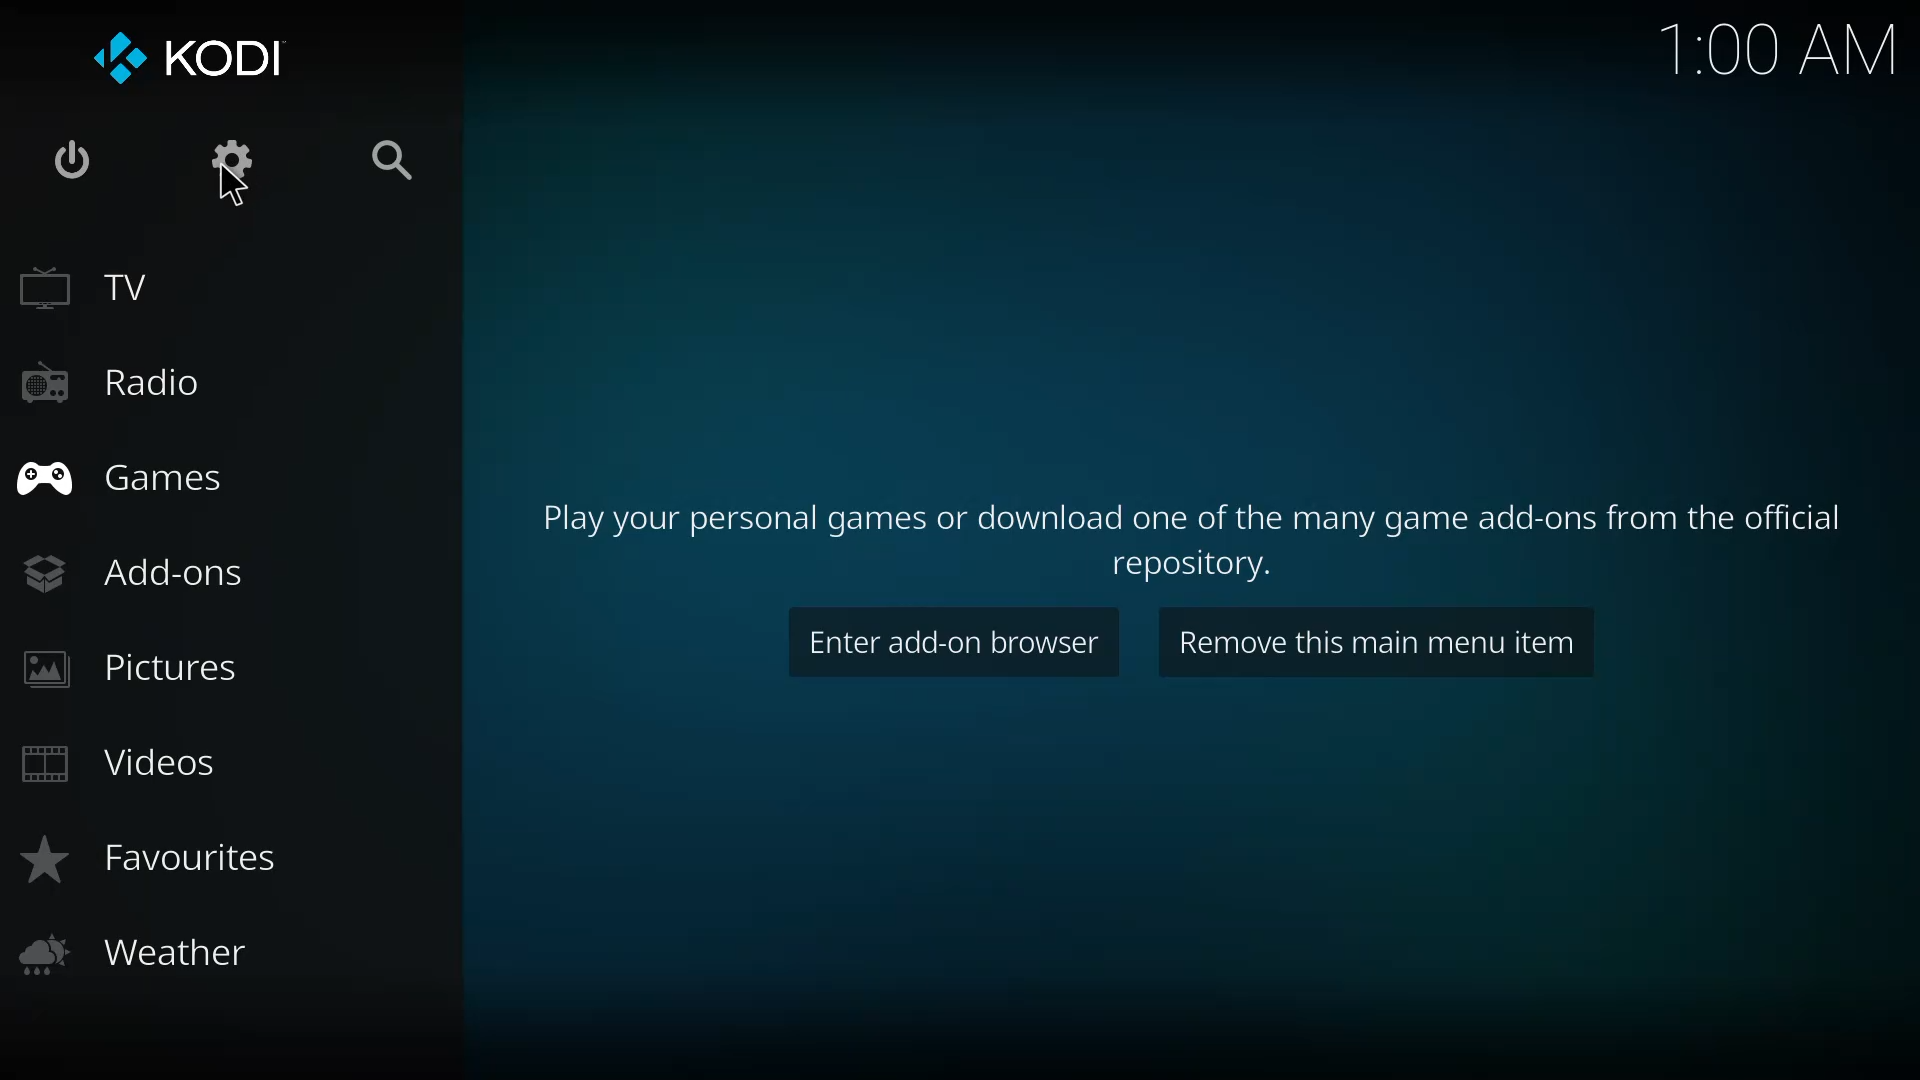  I want to click on radio, so click(114, 386).